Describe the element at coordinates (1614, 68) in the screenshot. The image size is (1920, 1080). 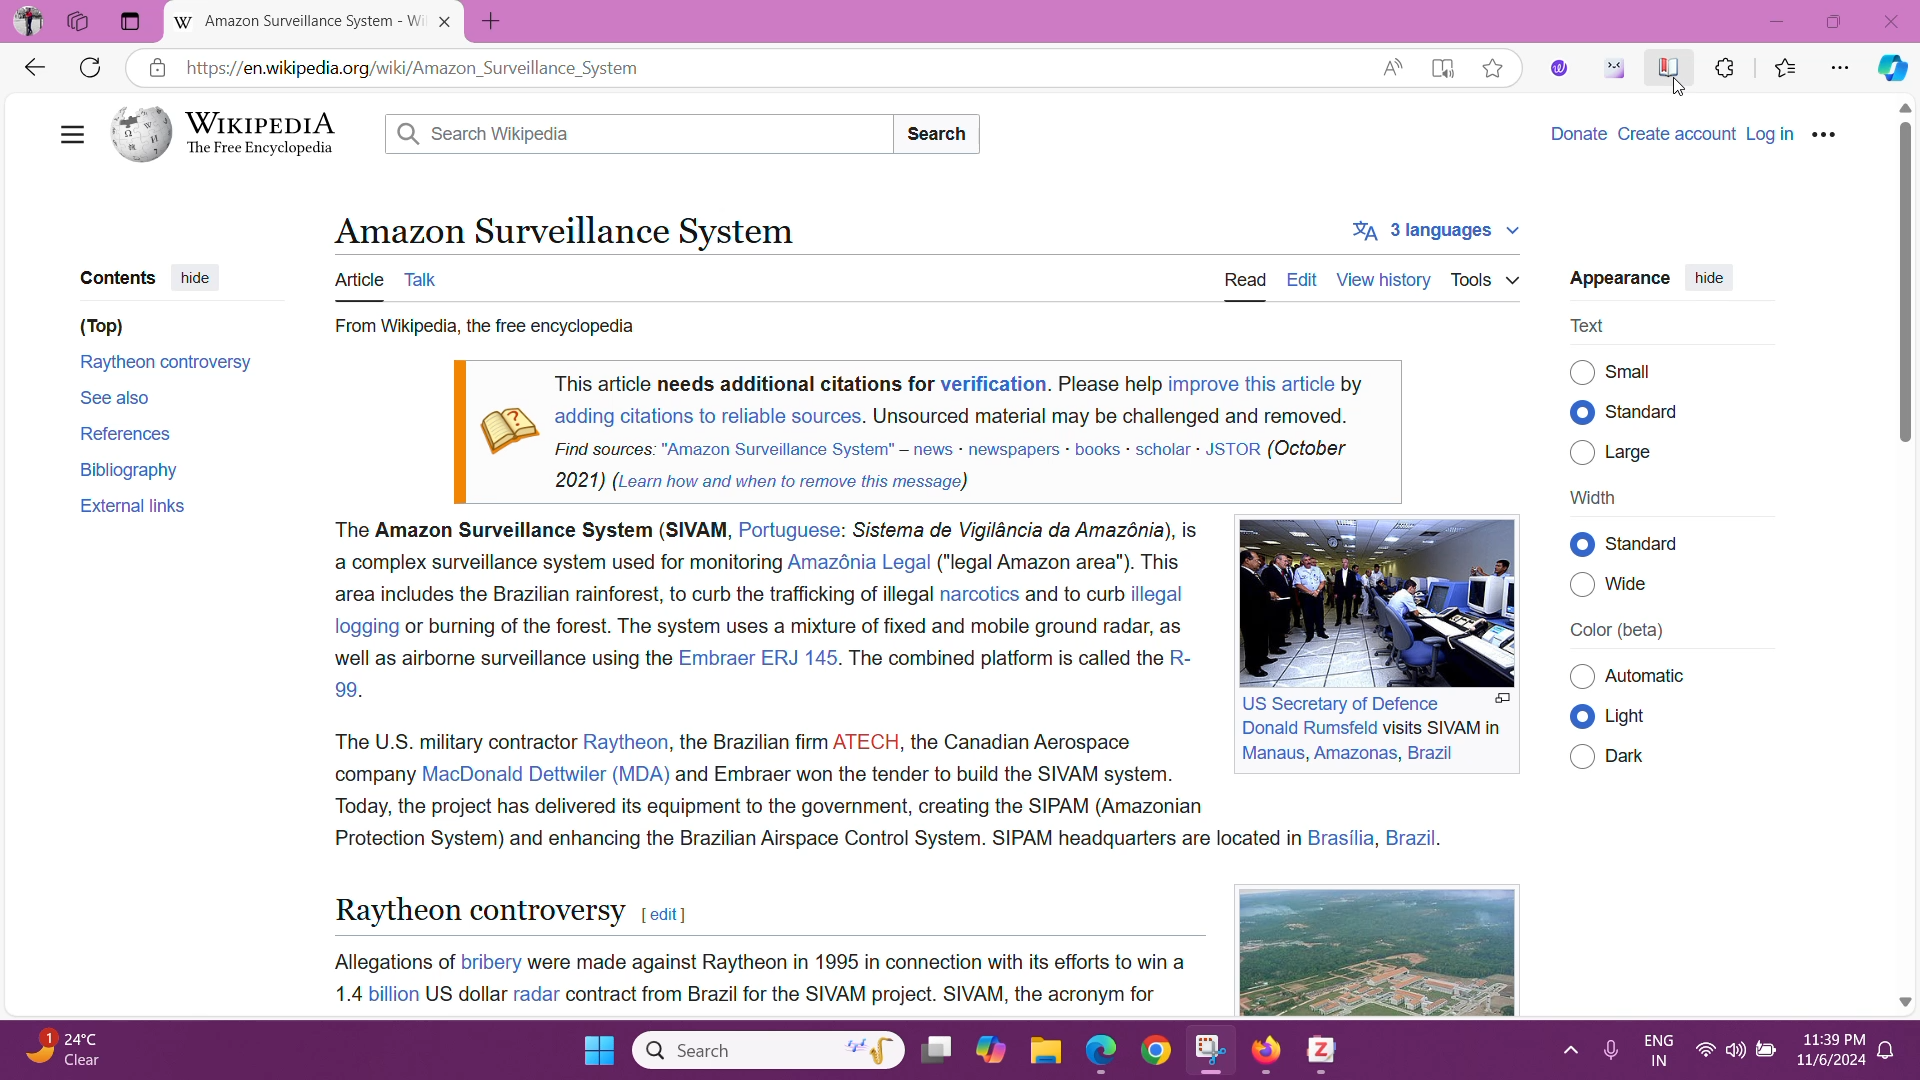
I see `Merlin AI Assistant Extension` at that location.